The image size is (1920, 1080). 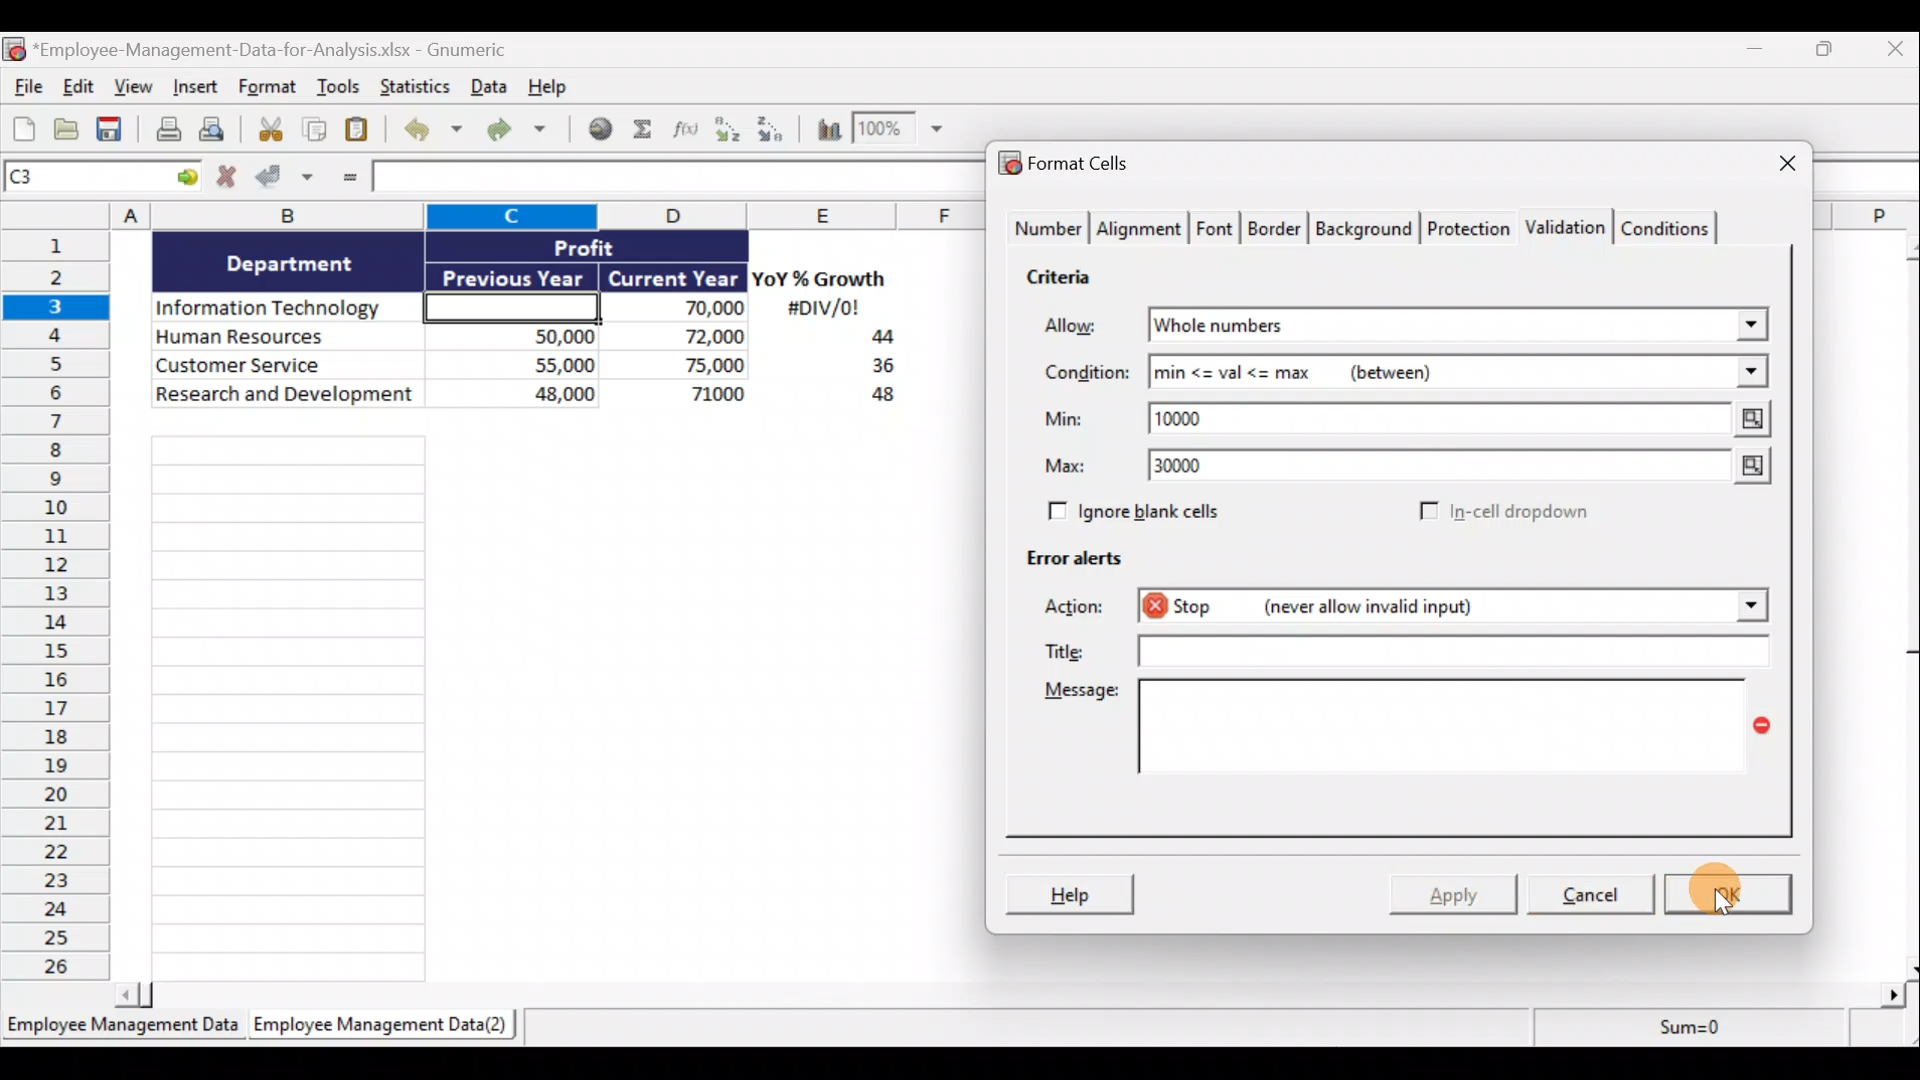 What do you see at coordinates (1403, 739) in the screenshot?
I see `Message` at bounding box center [1403, 739].